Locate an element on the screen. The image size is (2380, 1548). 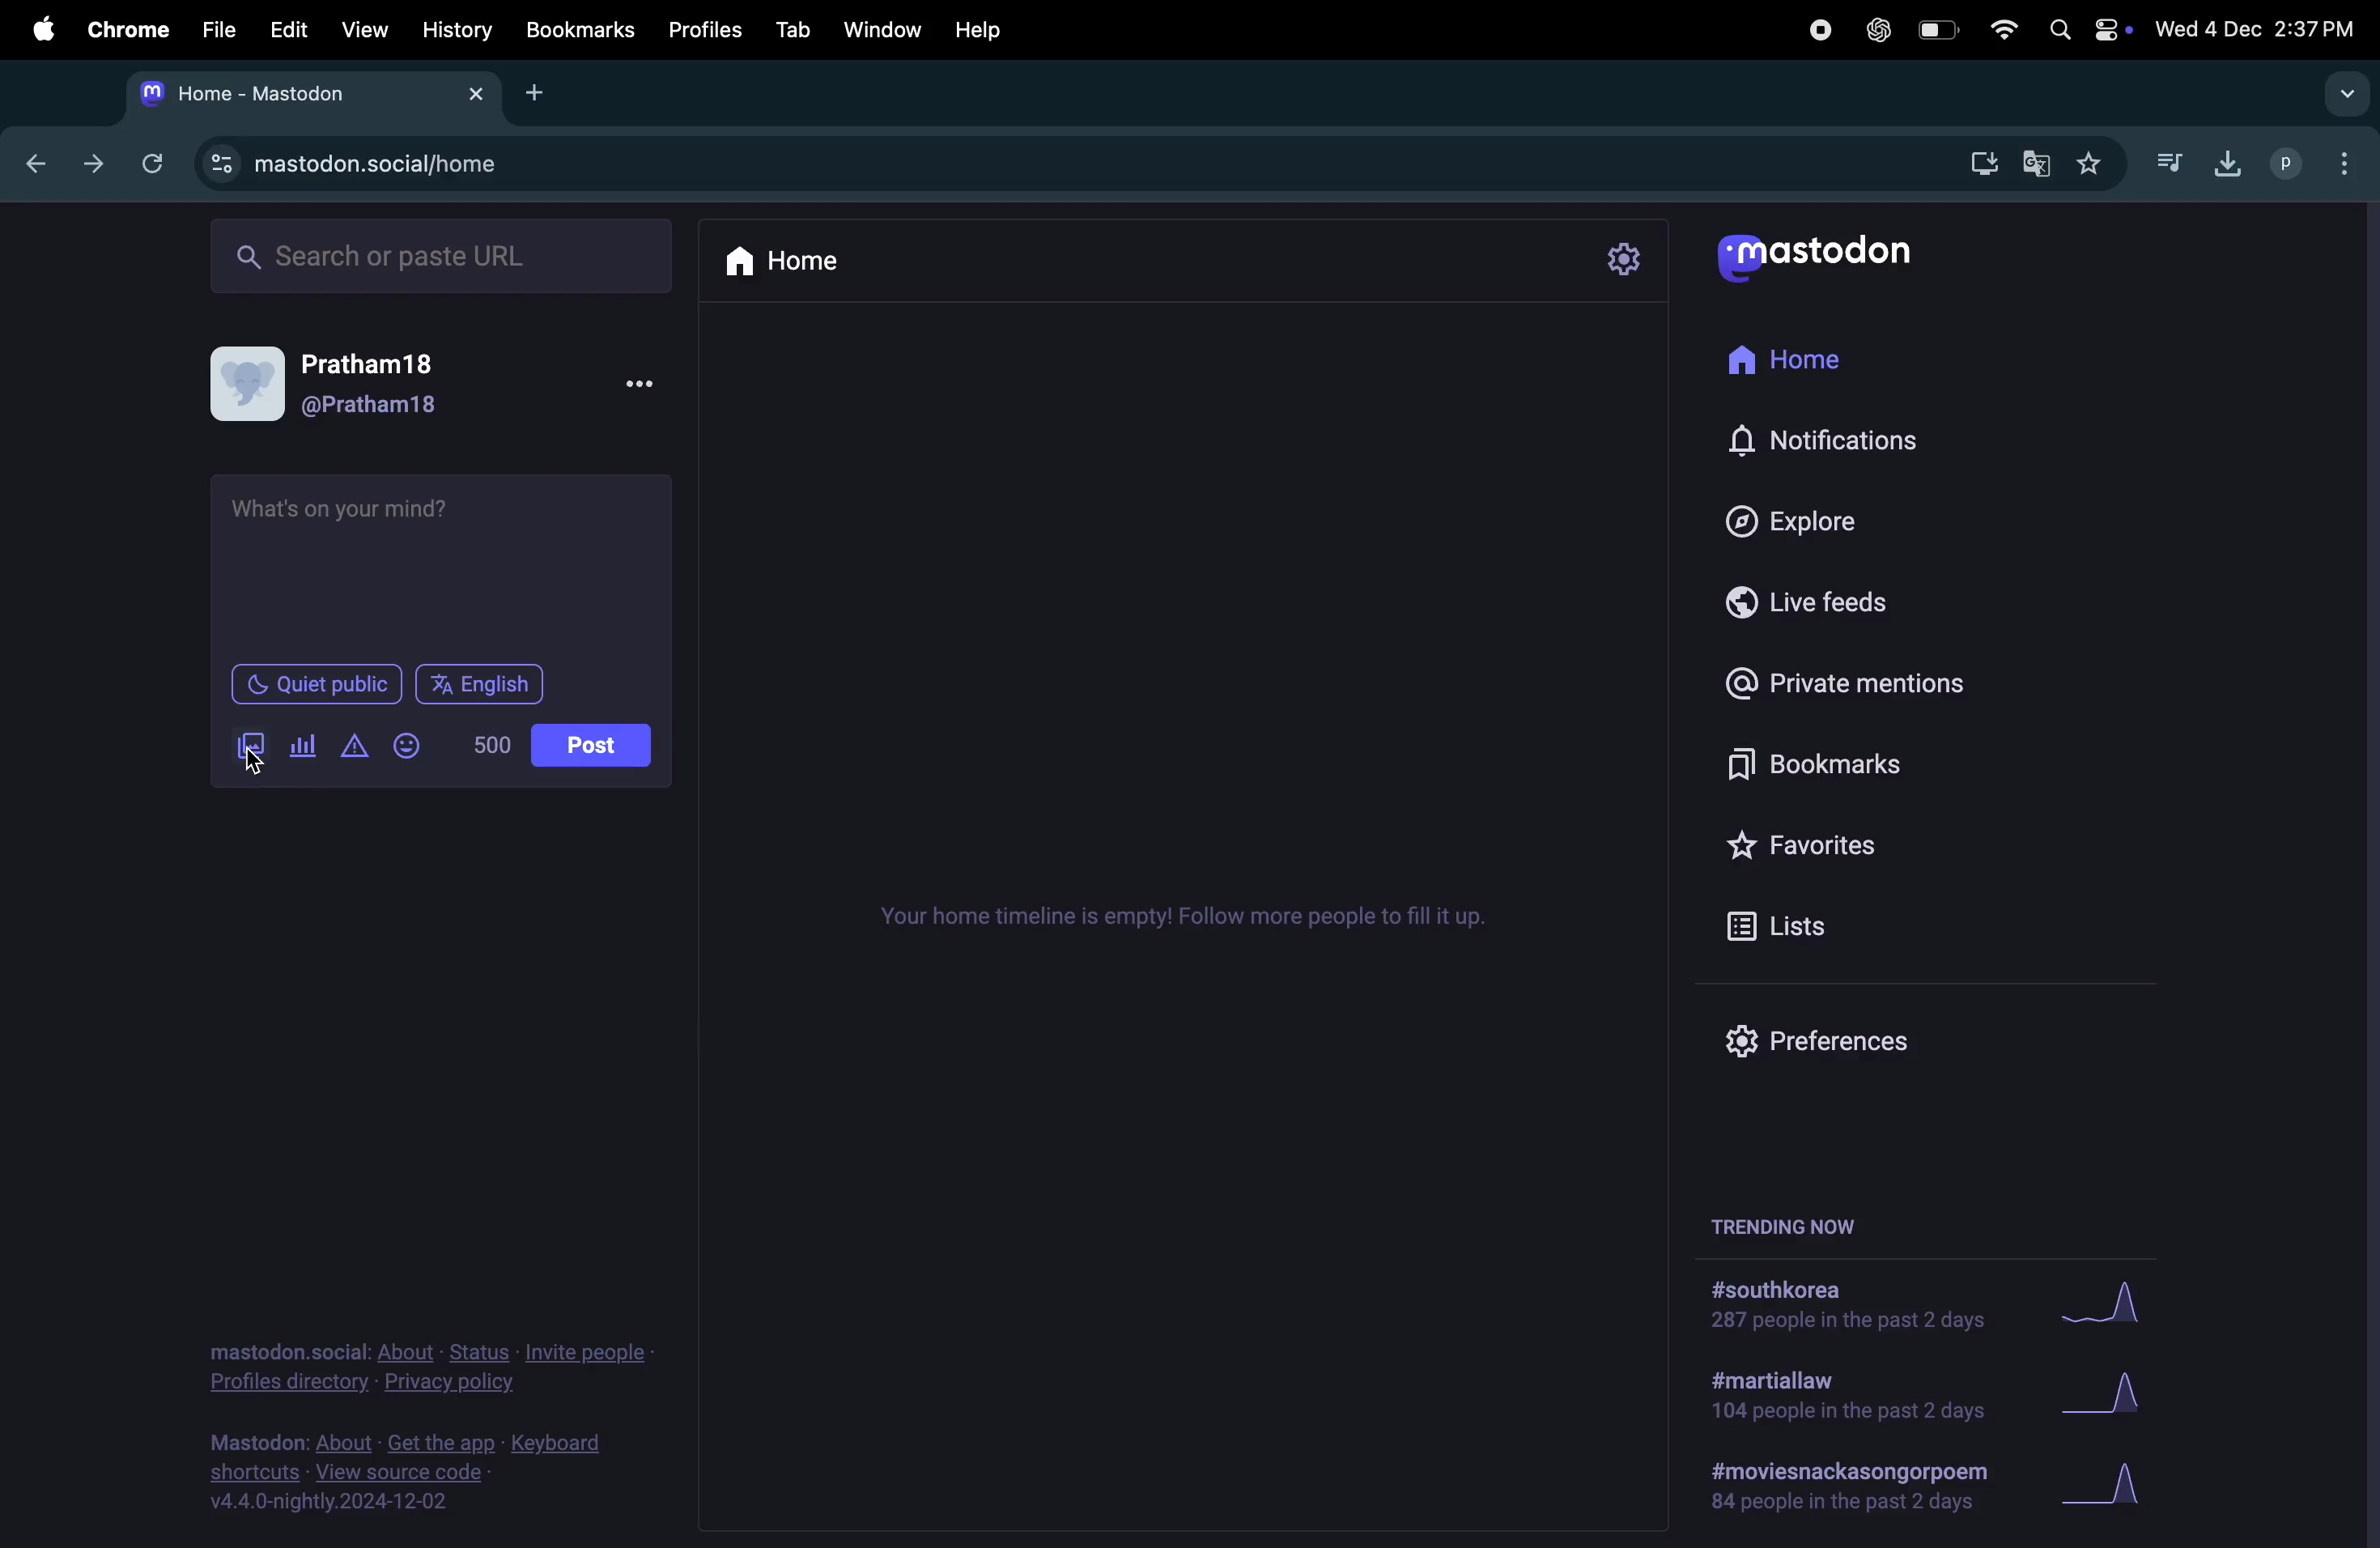
add tab is located at coordinates (552, 92).